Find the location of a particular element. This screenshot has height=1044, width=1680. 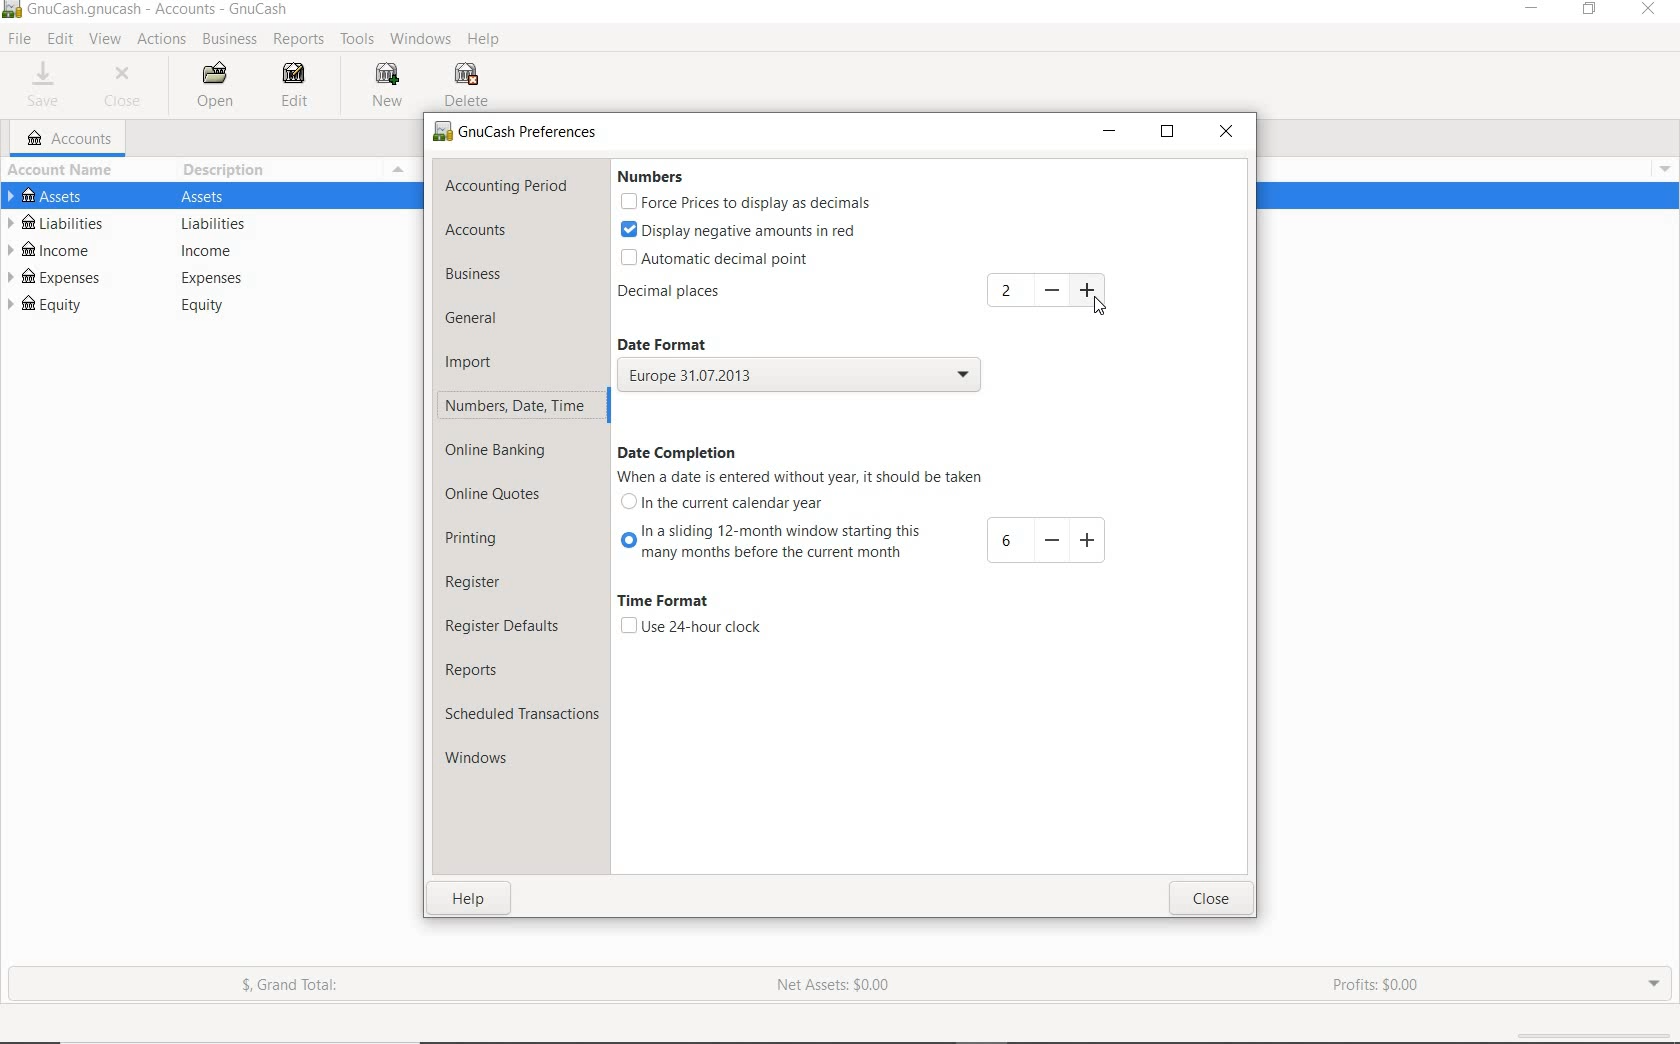

EDIT is located at coordinates (301, 88).